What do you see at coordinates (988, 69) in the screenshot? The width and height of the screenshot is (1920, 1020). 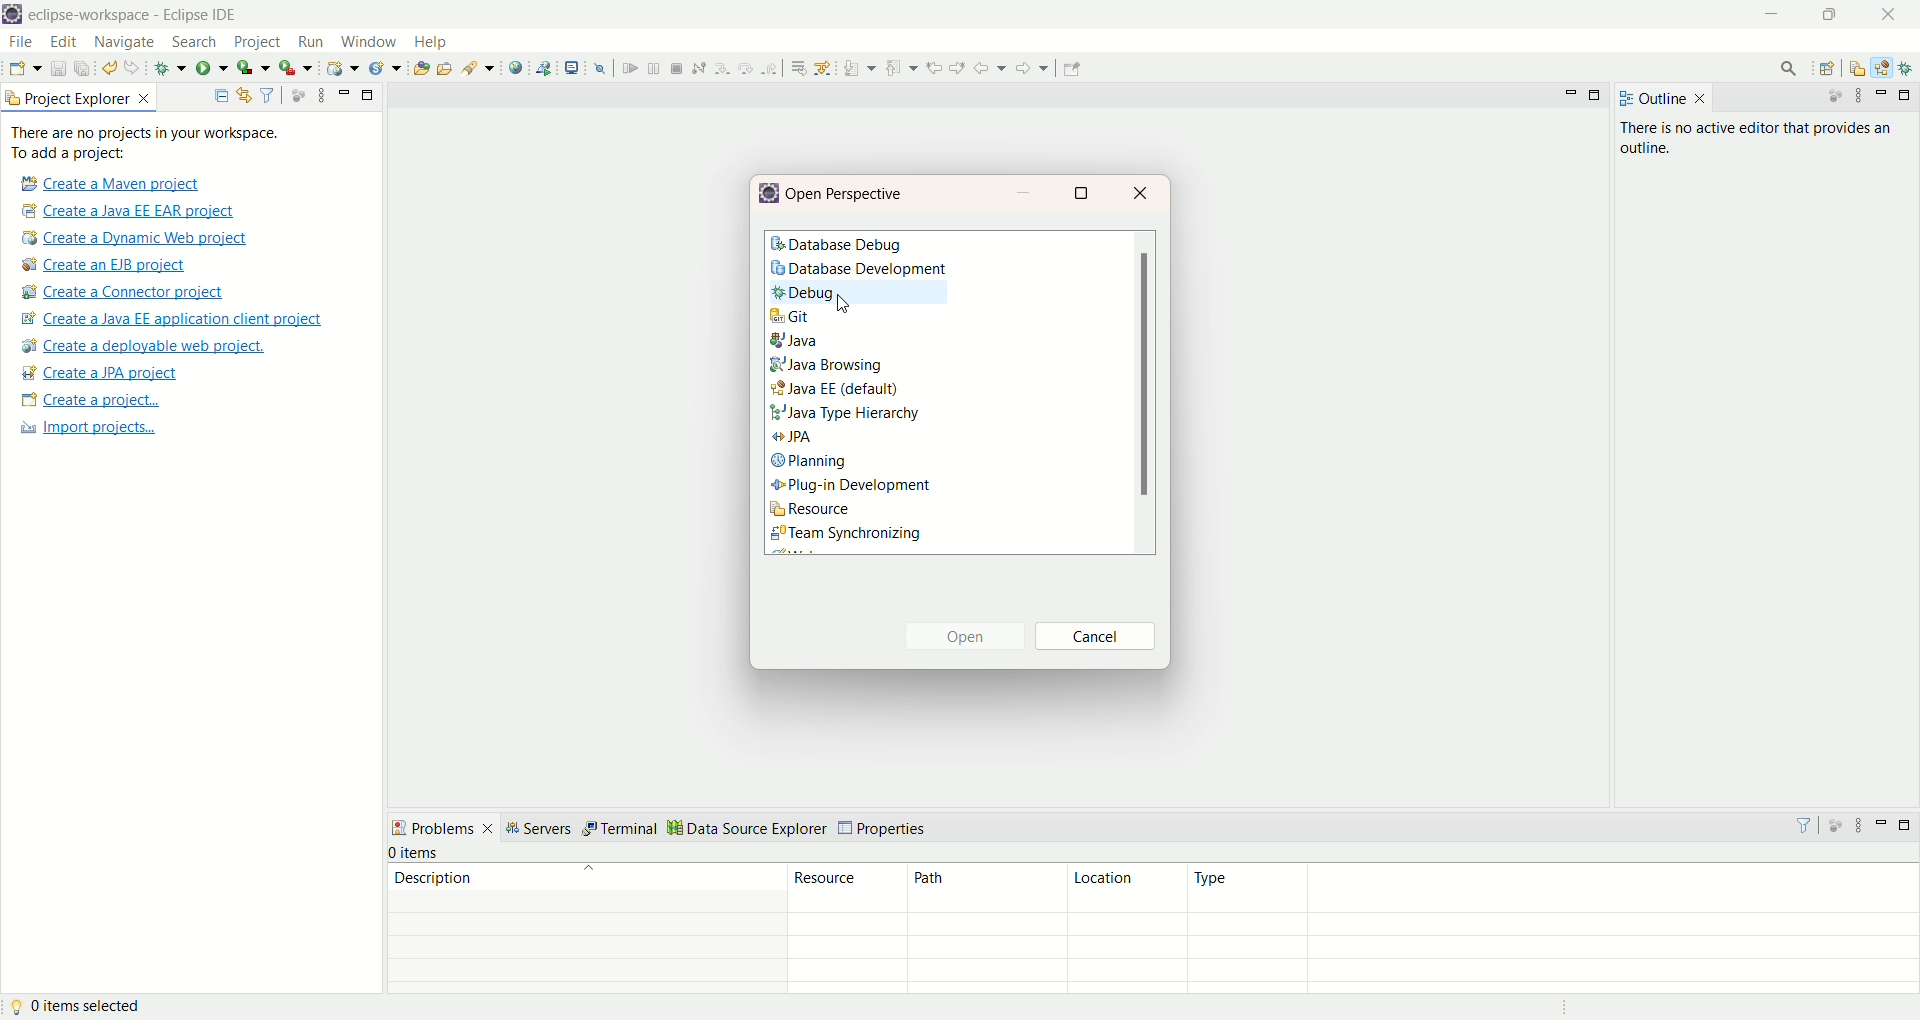 I see `back` at bounding box center [988, 69].